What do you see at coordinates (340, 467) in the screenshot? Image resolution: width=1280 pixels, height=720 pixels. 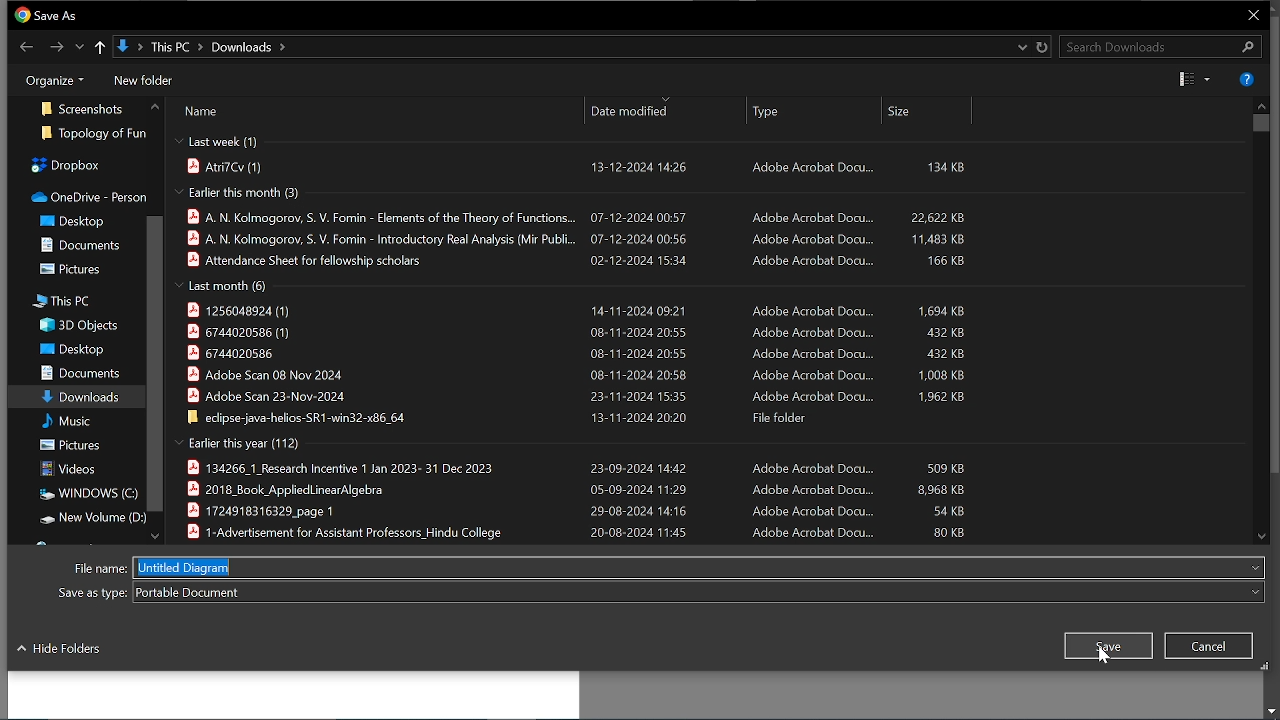 I see `134266 1 Research Incentive 1 Jan 2023- 31 Dec 2023` at bounding box center [340, 467].